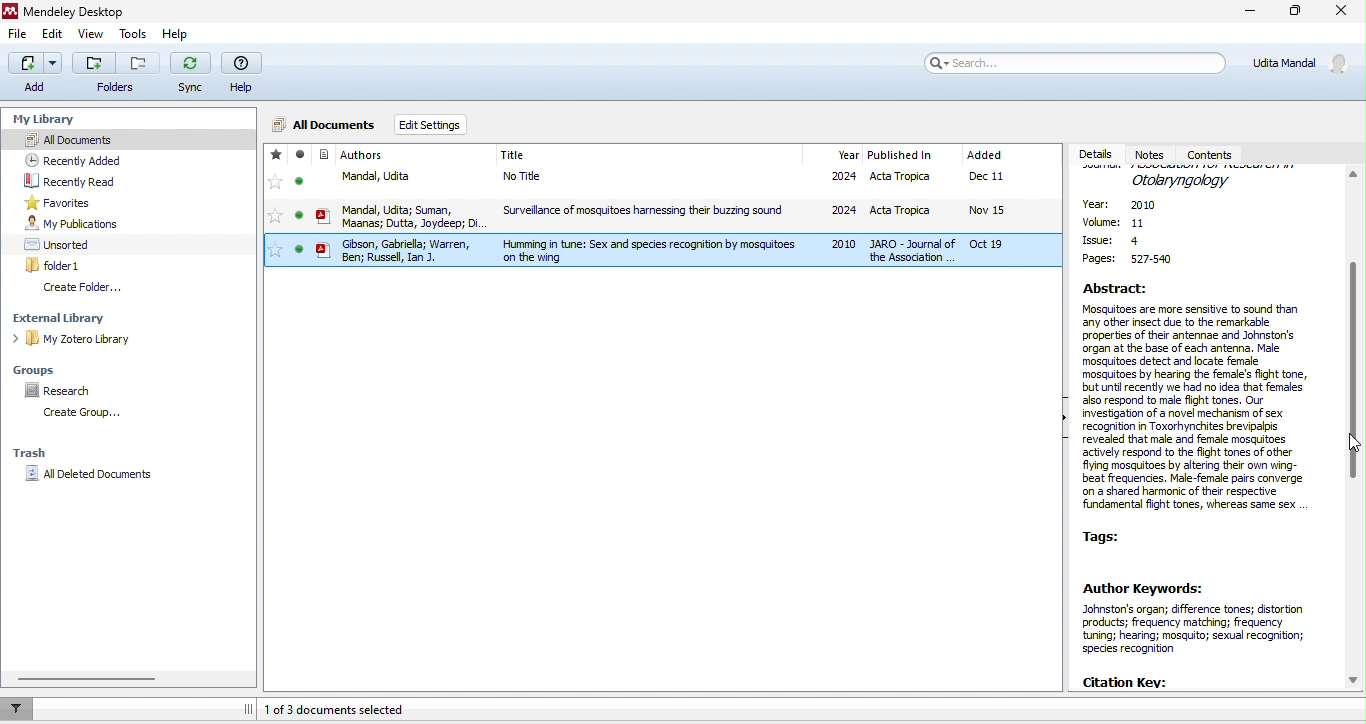  Describe the element at coordinates (363, 155) in the screenshot. I see `journal author name` at that location.